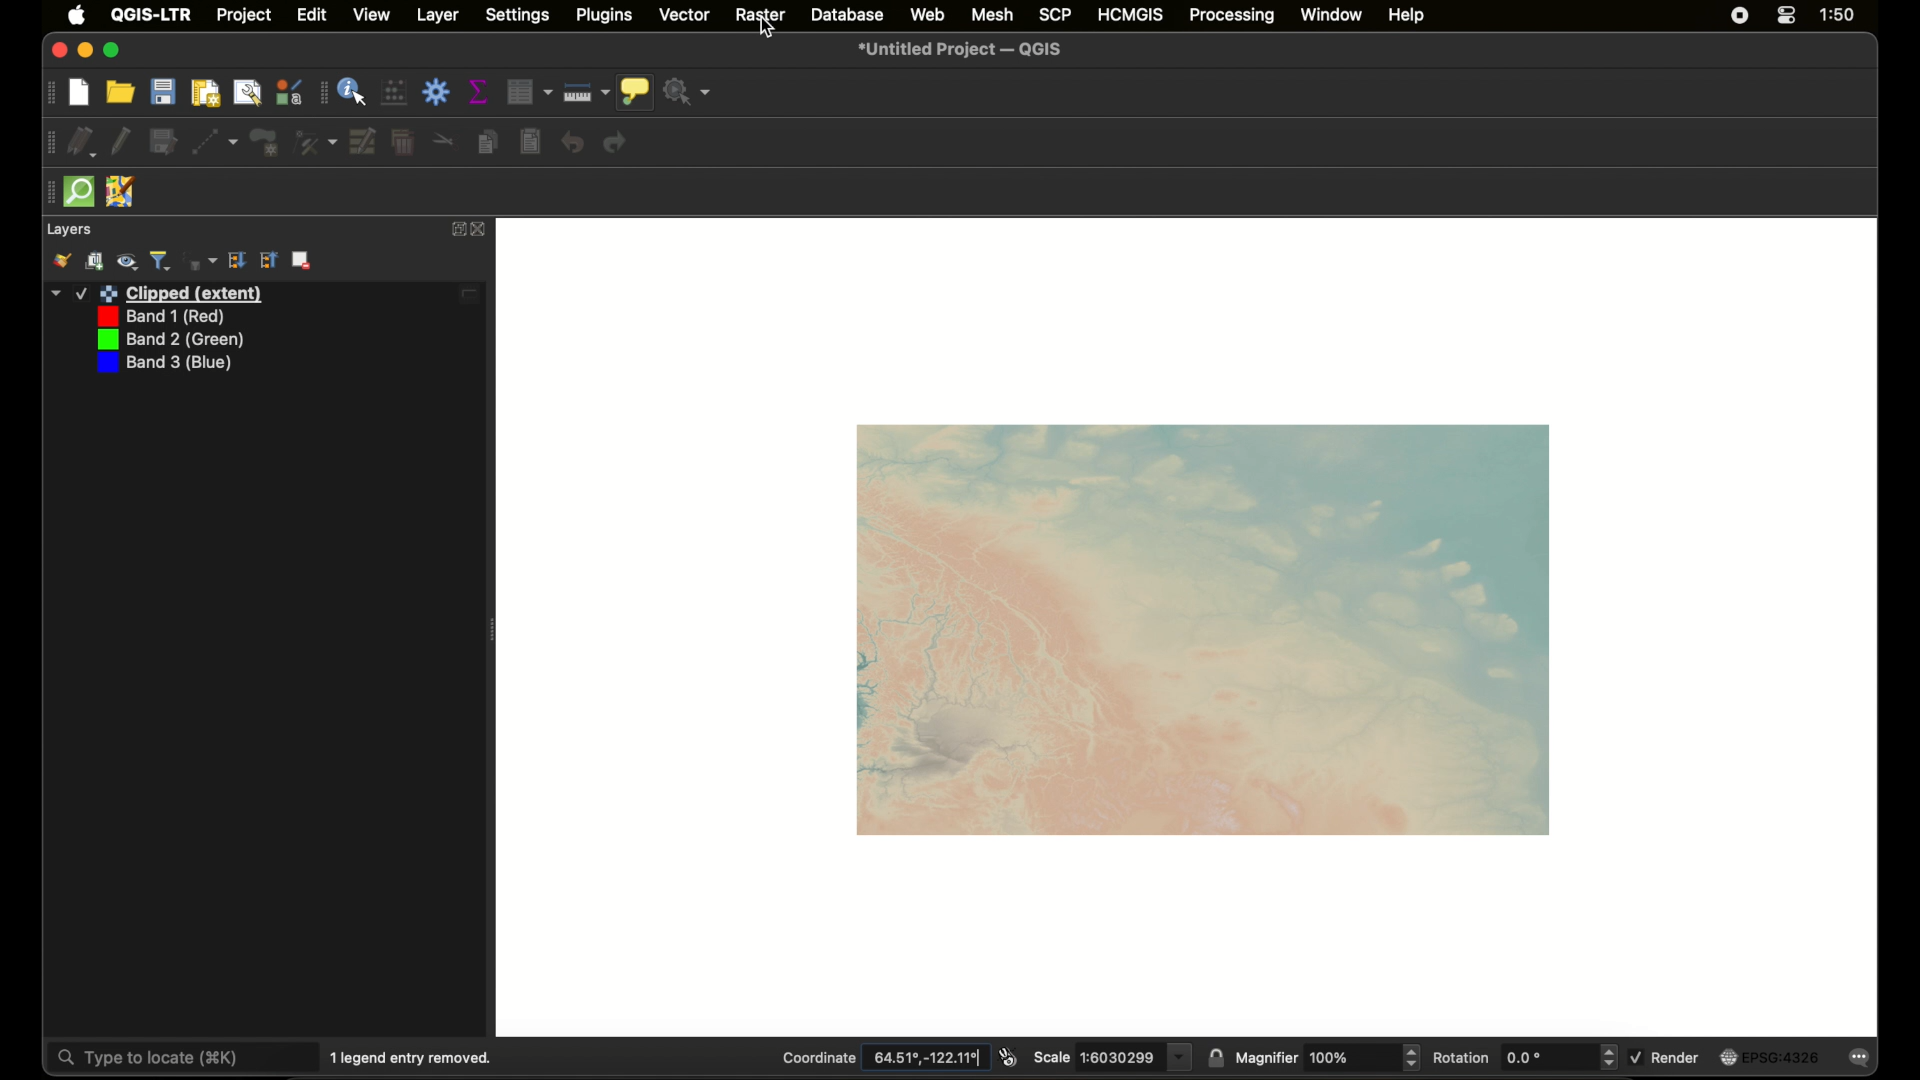 The width and height of the screenshot is (1920, 1080). I want to click on polygon feature, so click(264, 143).